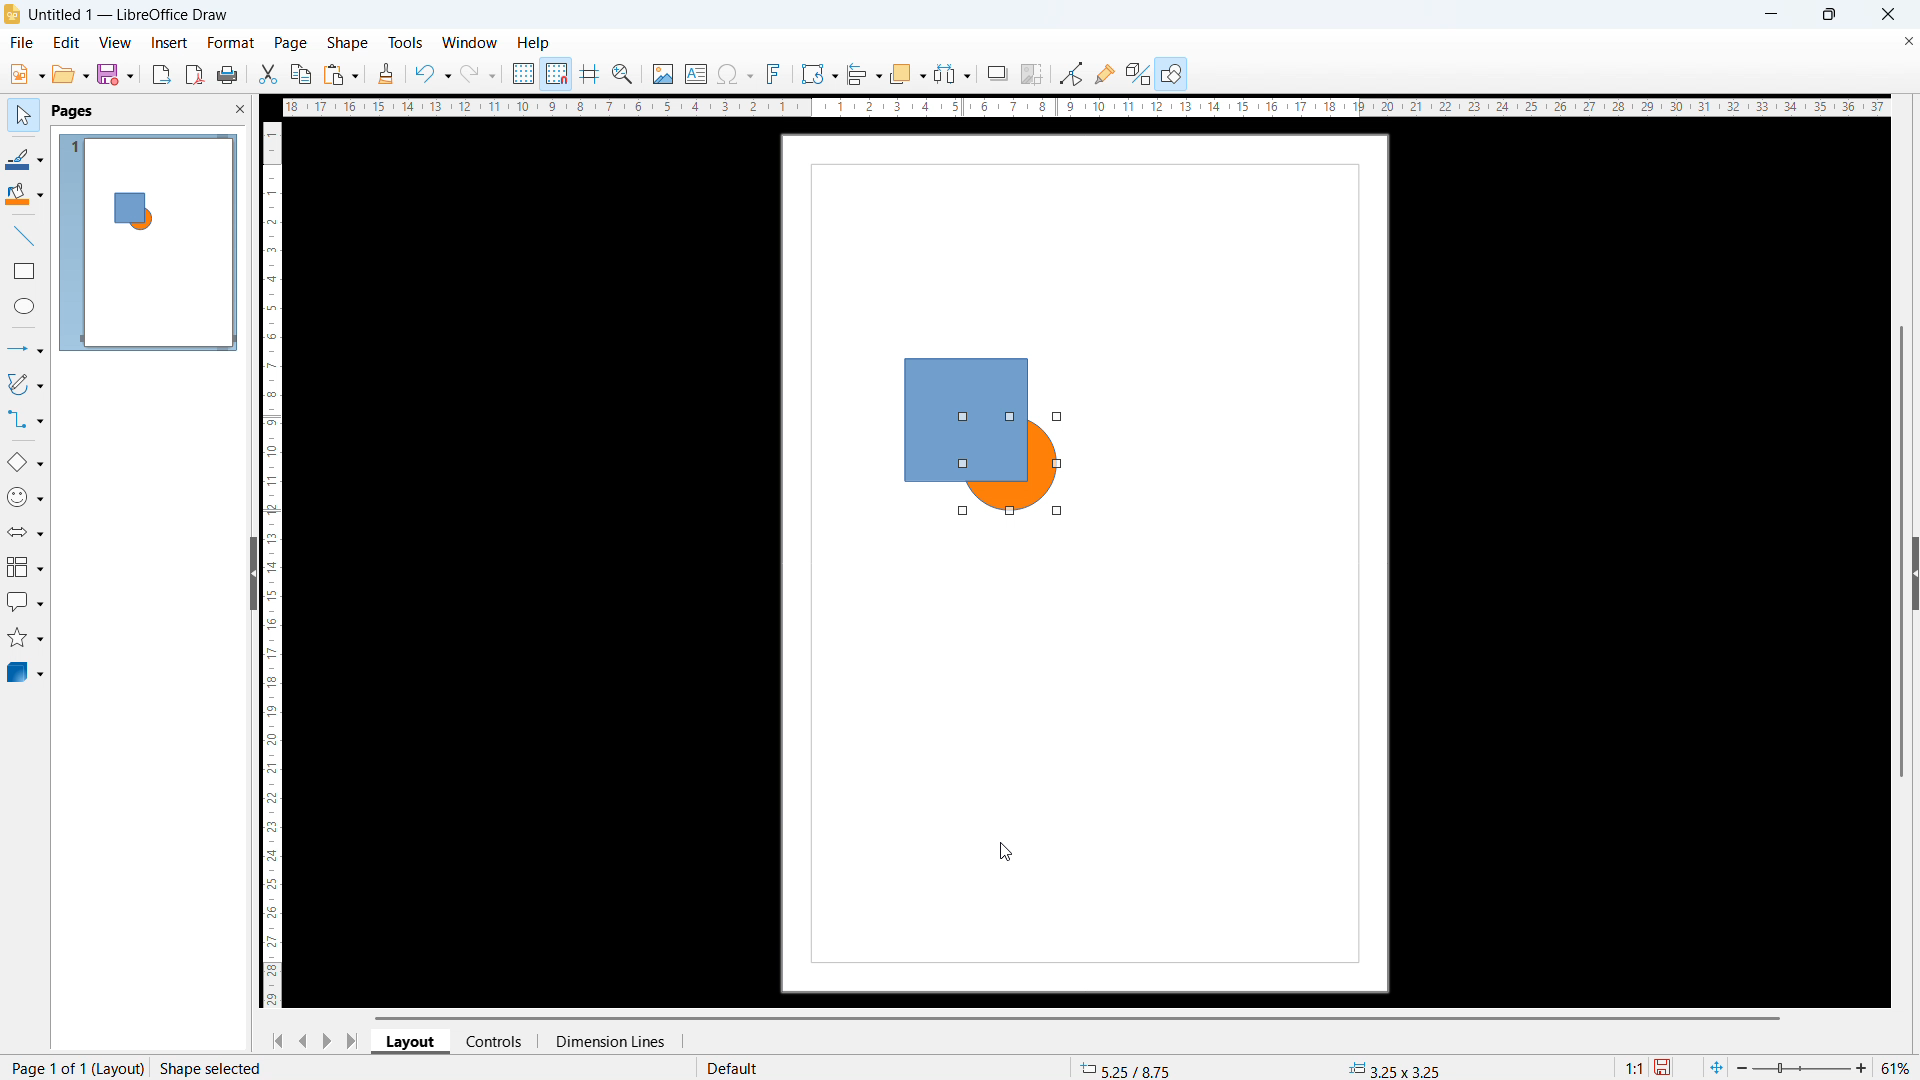 The width and height of the screenshot is (1920, 1080). What do you see at coordinates (25, 568) in the screenshot?
I see `Flow chart ` at bounding box center [25, 568].